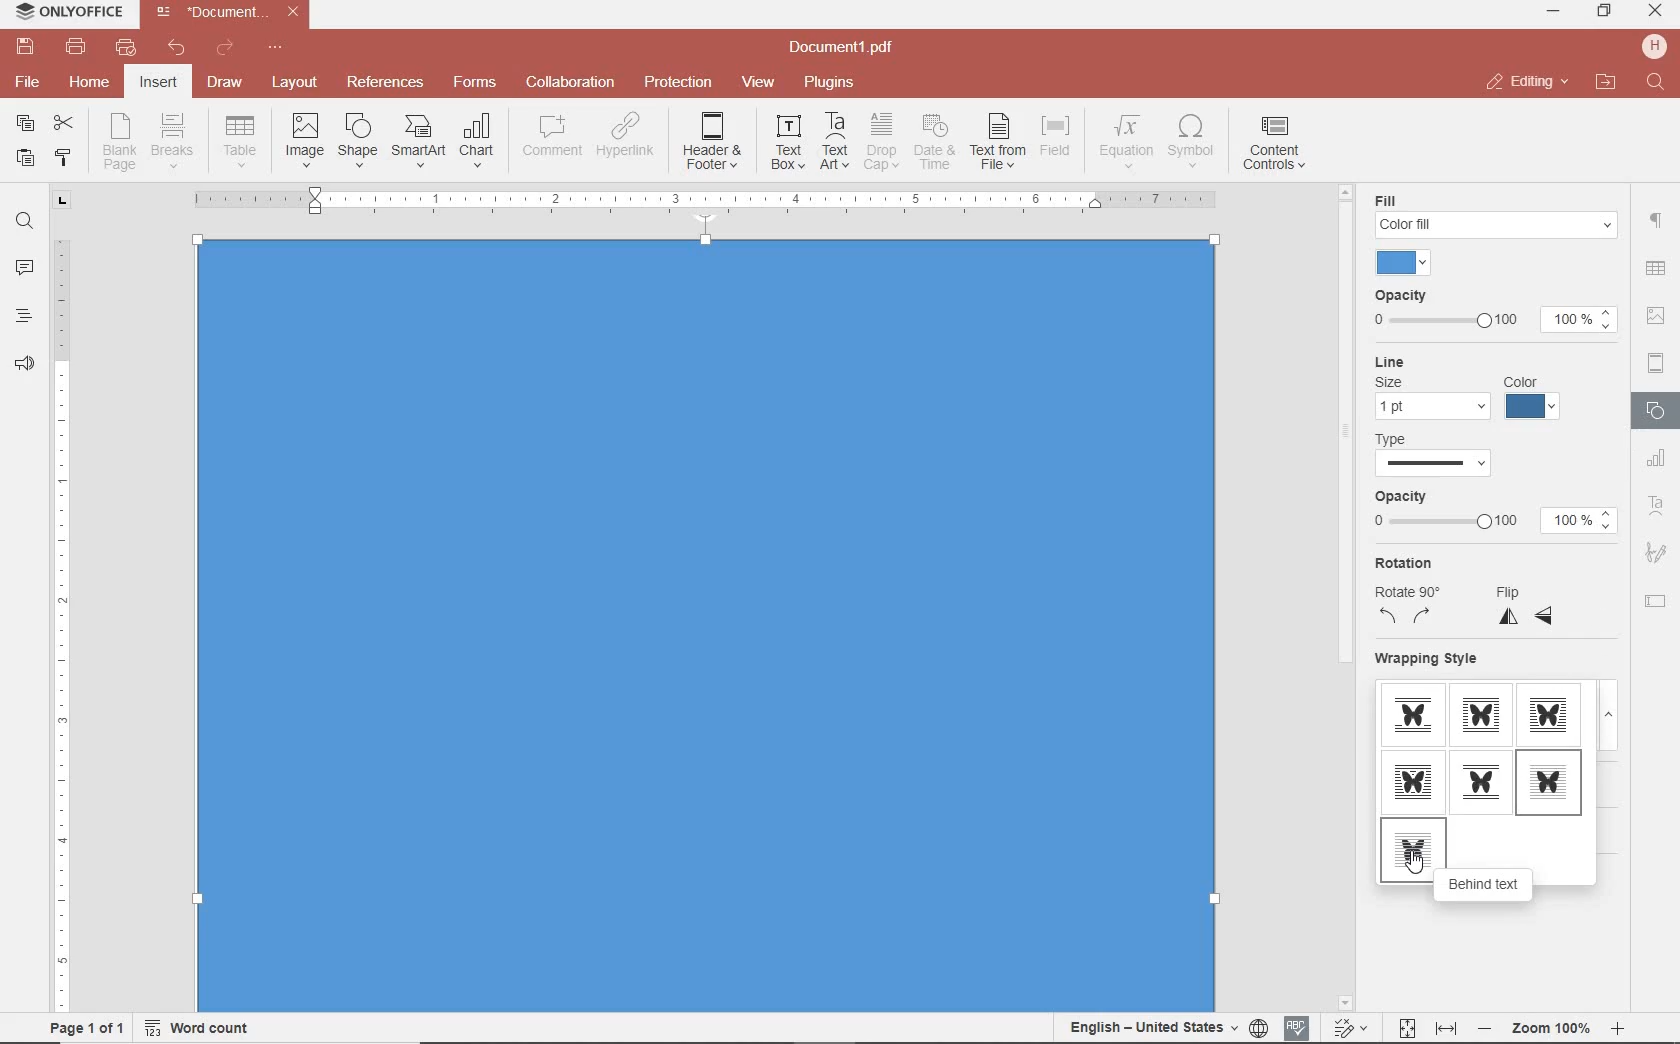 The height and width of the screenshot is (1044, 1680). What do you see at coordinates (847, 48) in the screenshot?
I see `file name` at bounding box center [847, 48].